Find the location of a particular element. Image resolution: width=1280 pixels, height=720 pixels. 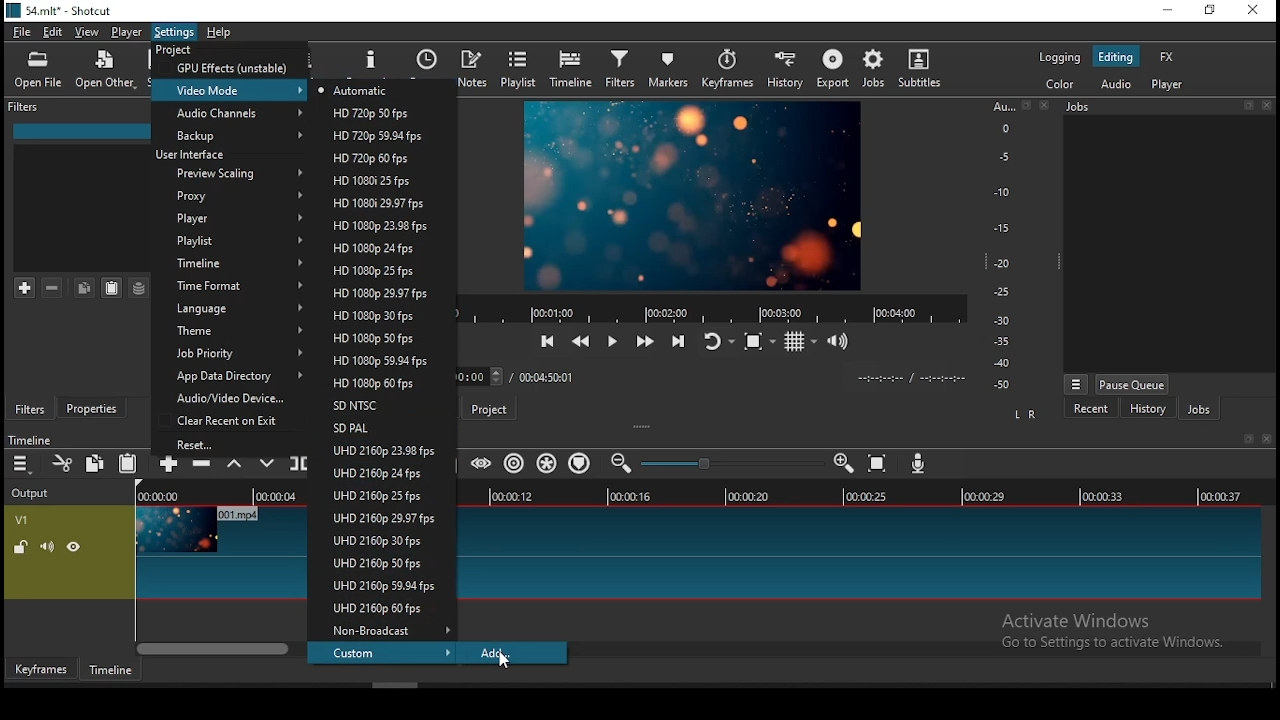

filters is located at coordinates (30, 409).